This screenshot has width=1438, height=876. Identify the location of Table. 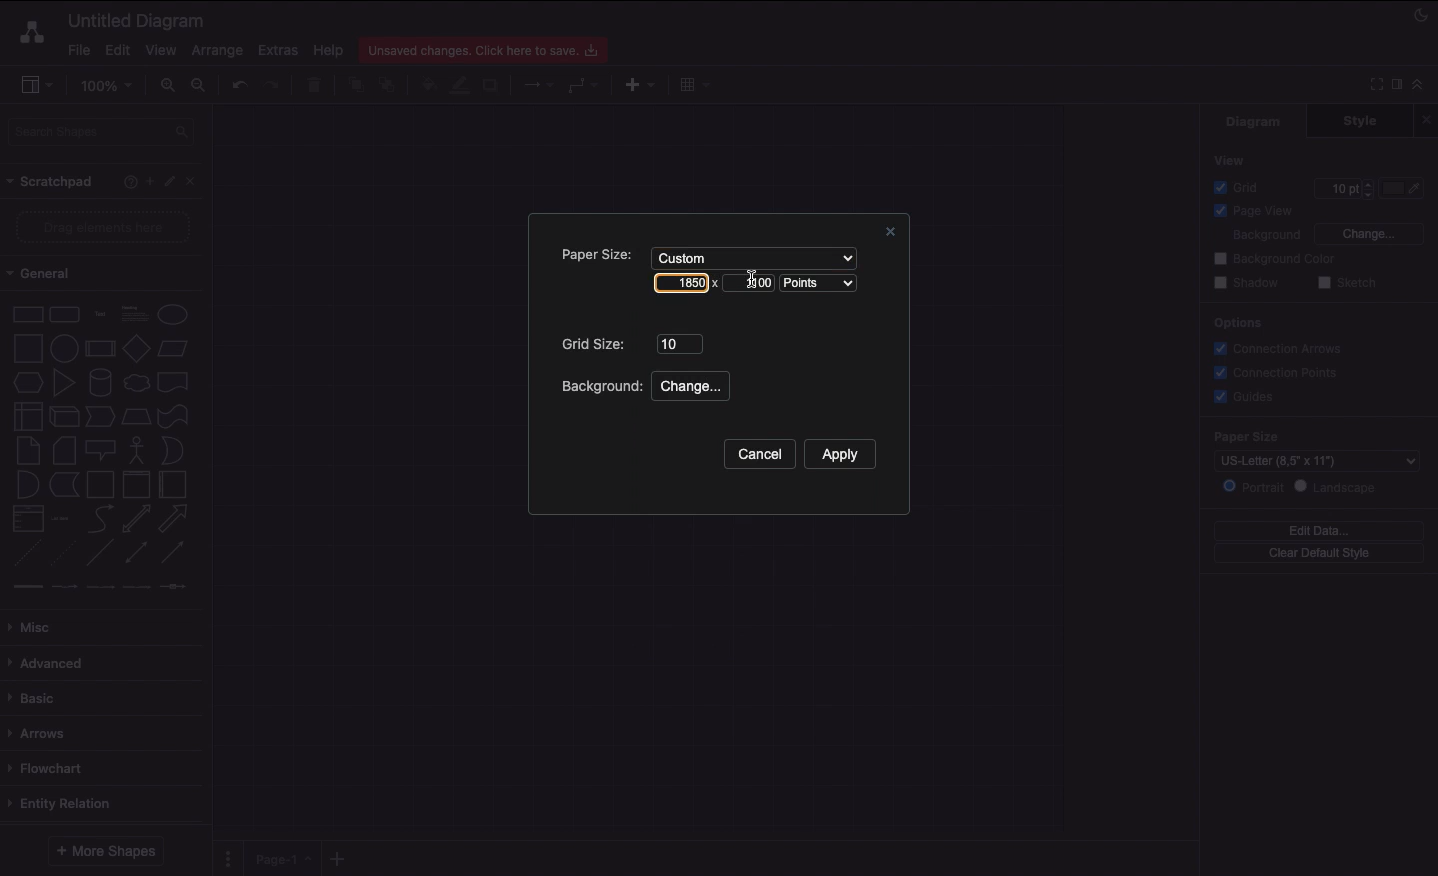
(692, 83).